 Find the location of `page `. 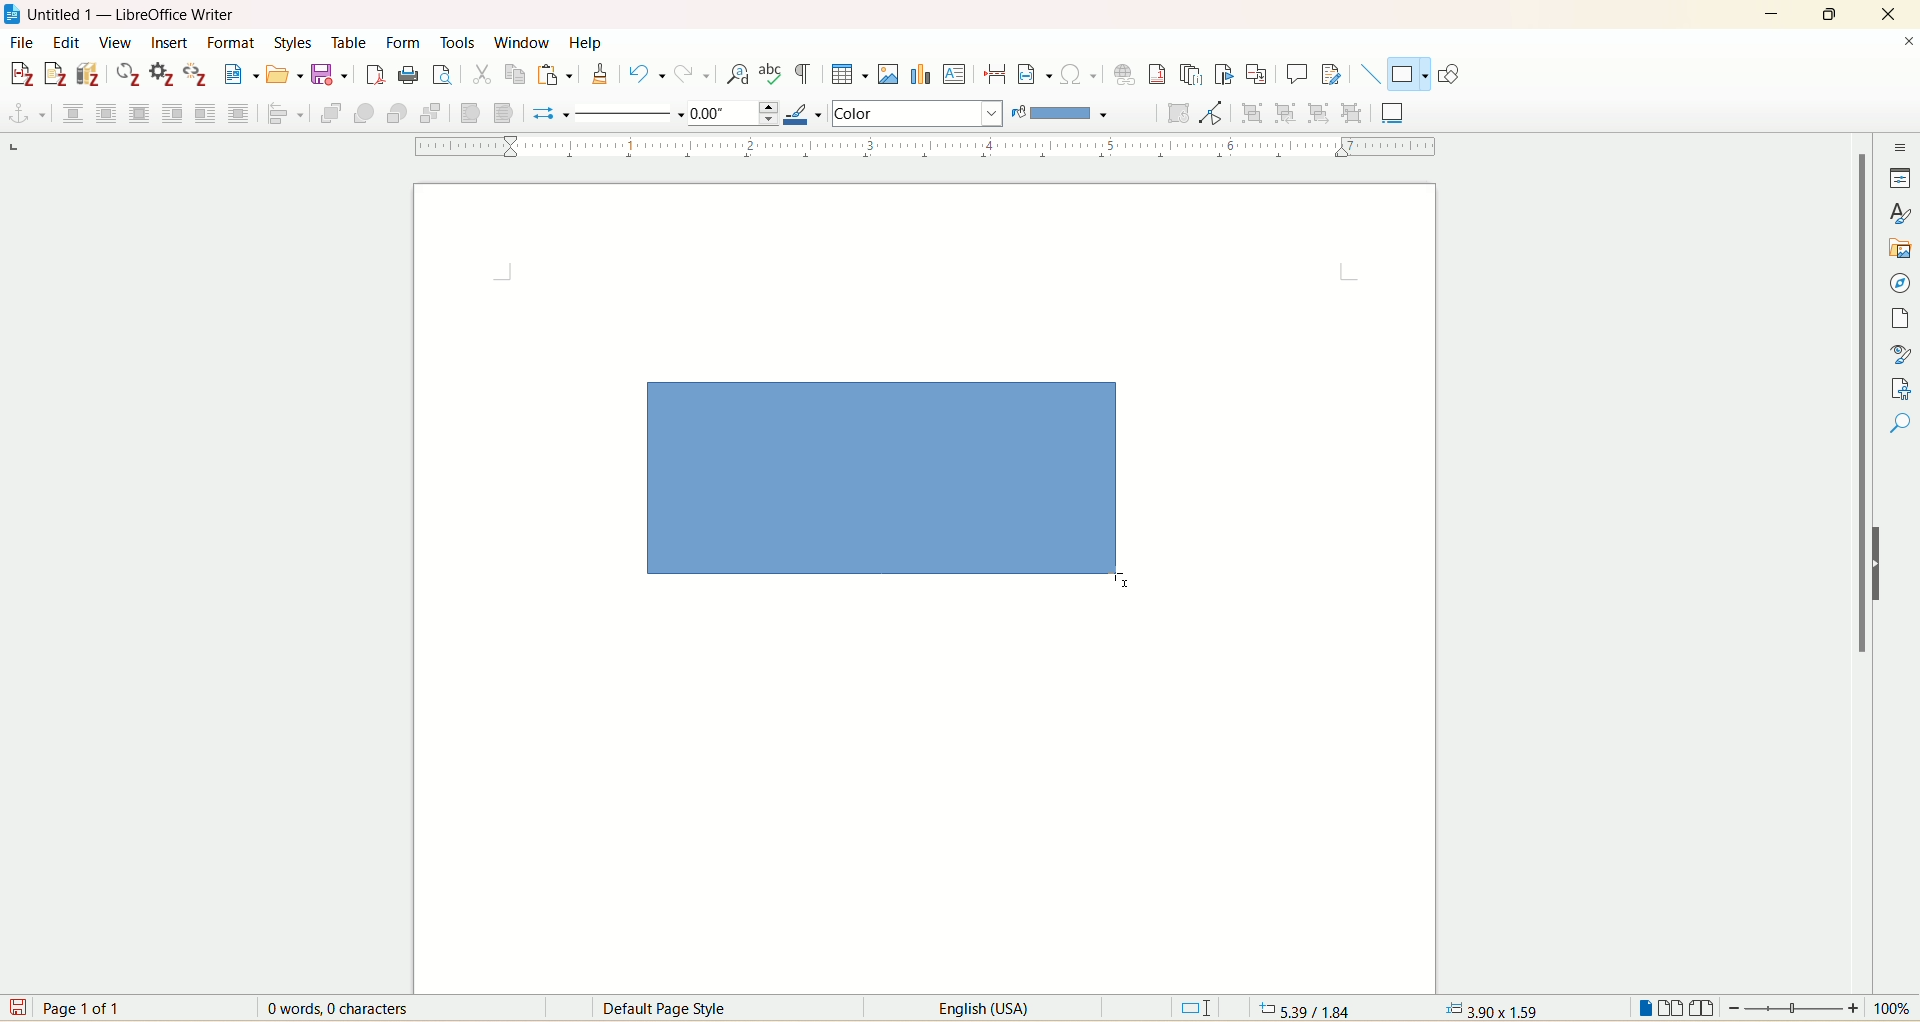

page  is located at coordinates (1904, 319).